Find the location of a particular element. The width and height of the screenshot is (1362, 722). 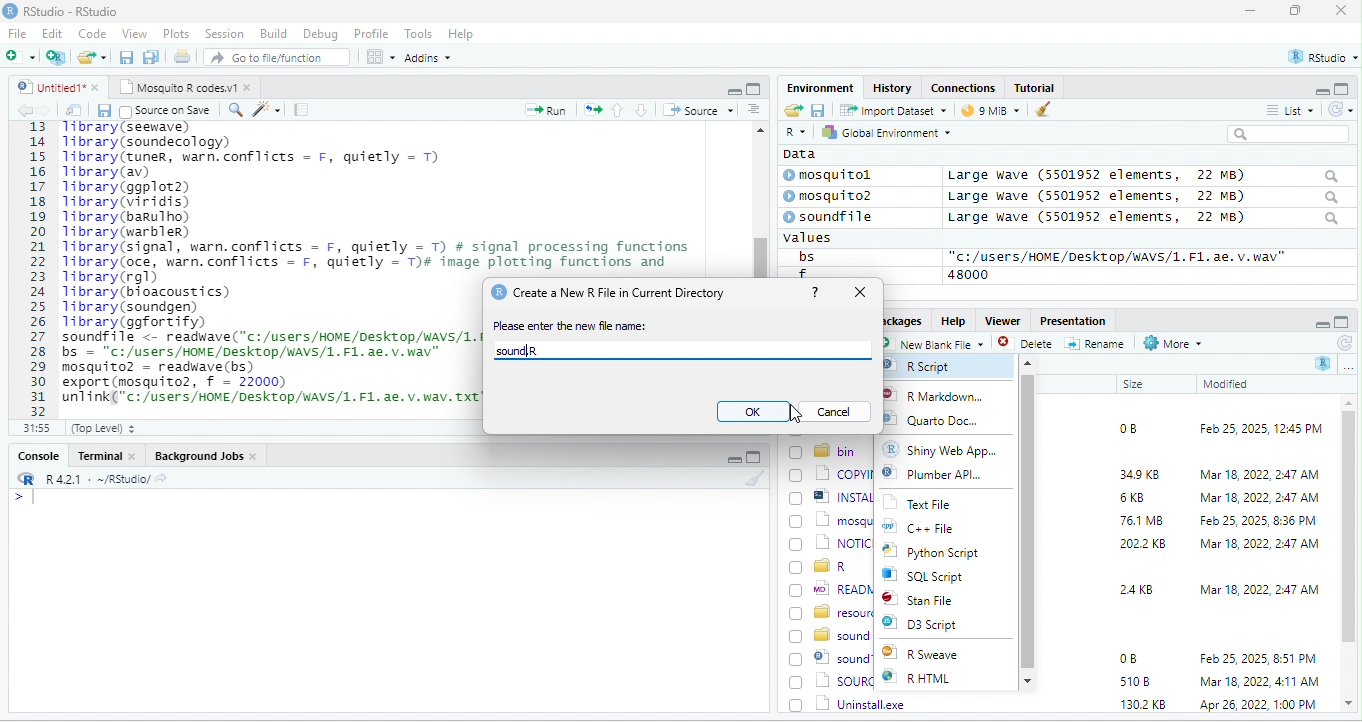

Edit is located at coordinates (54, 33).